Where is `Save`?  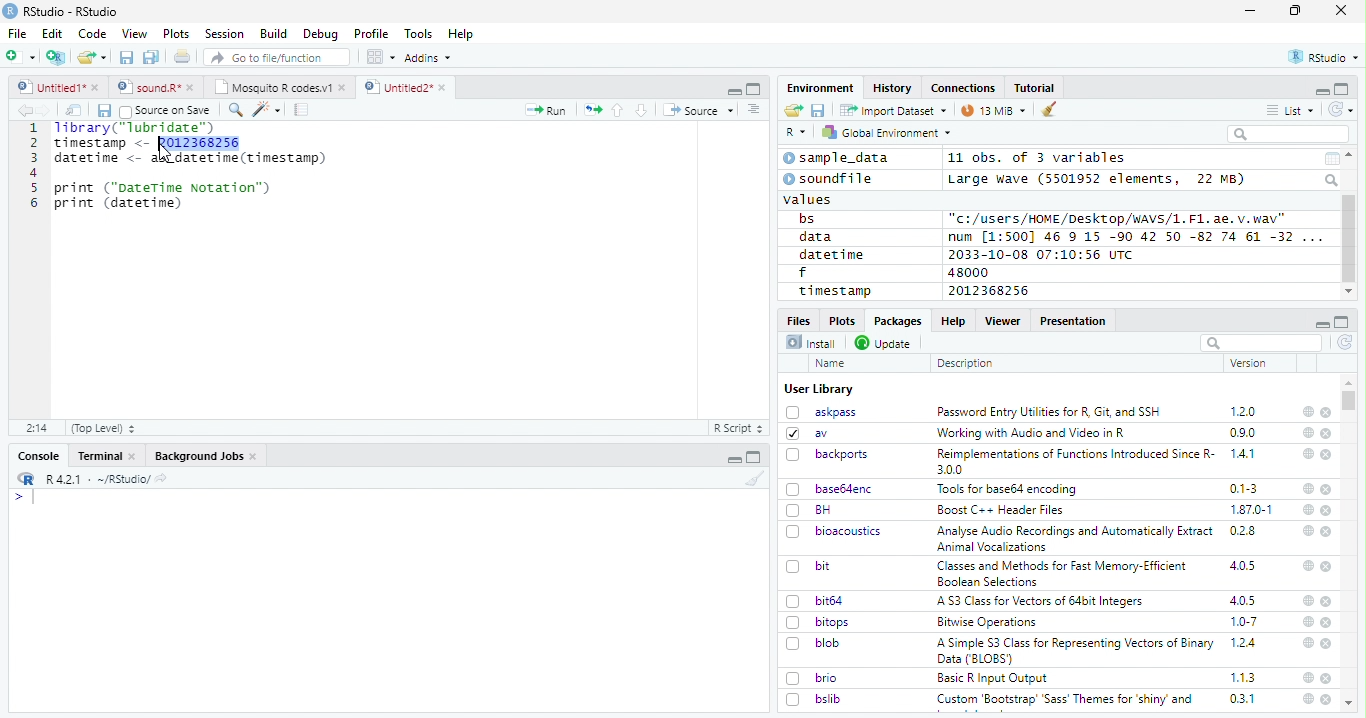 Save is located at coordinates (103, 111).